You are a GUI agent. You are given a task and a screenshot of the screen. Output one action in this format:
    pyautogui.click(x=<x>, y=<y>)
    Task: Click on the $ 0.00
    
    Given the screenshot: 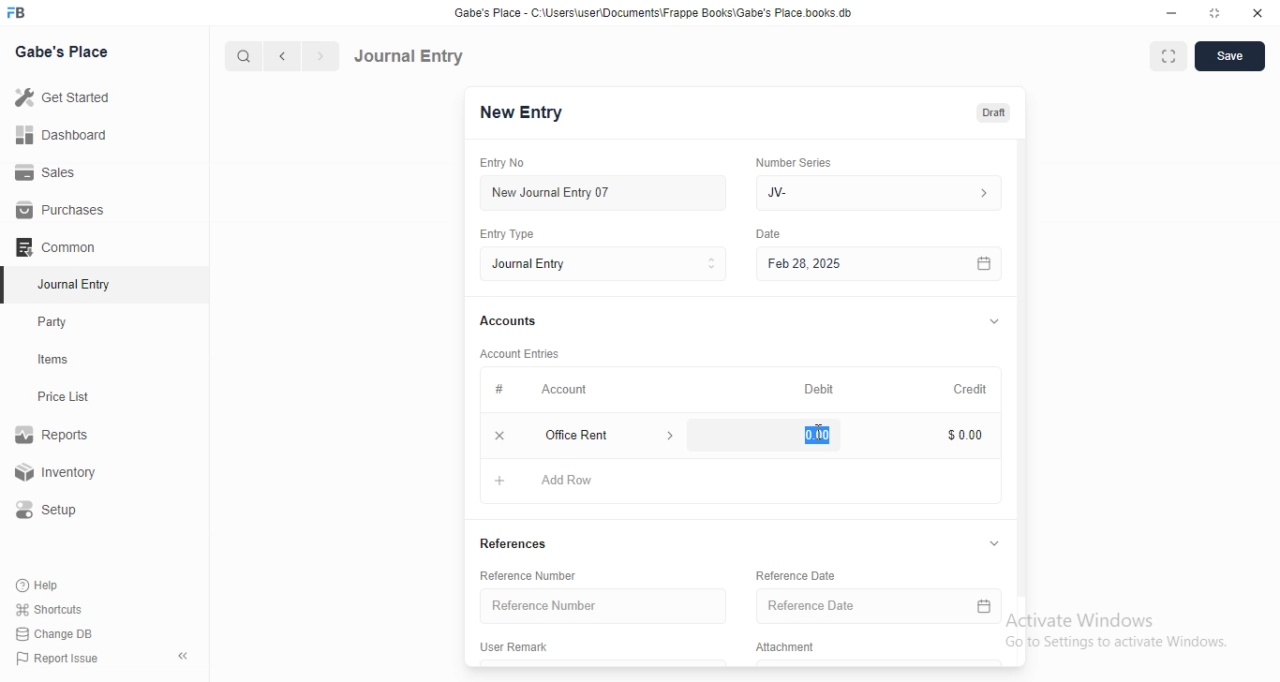 What is the action you would take?
    pyautogui.click(x=811, y=435)
    